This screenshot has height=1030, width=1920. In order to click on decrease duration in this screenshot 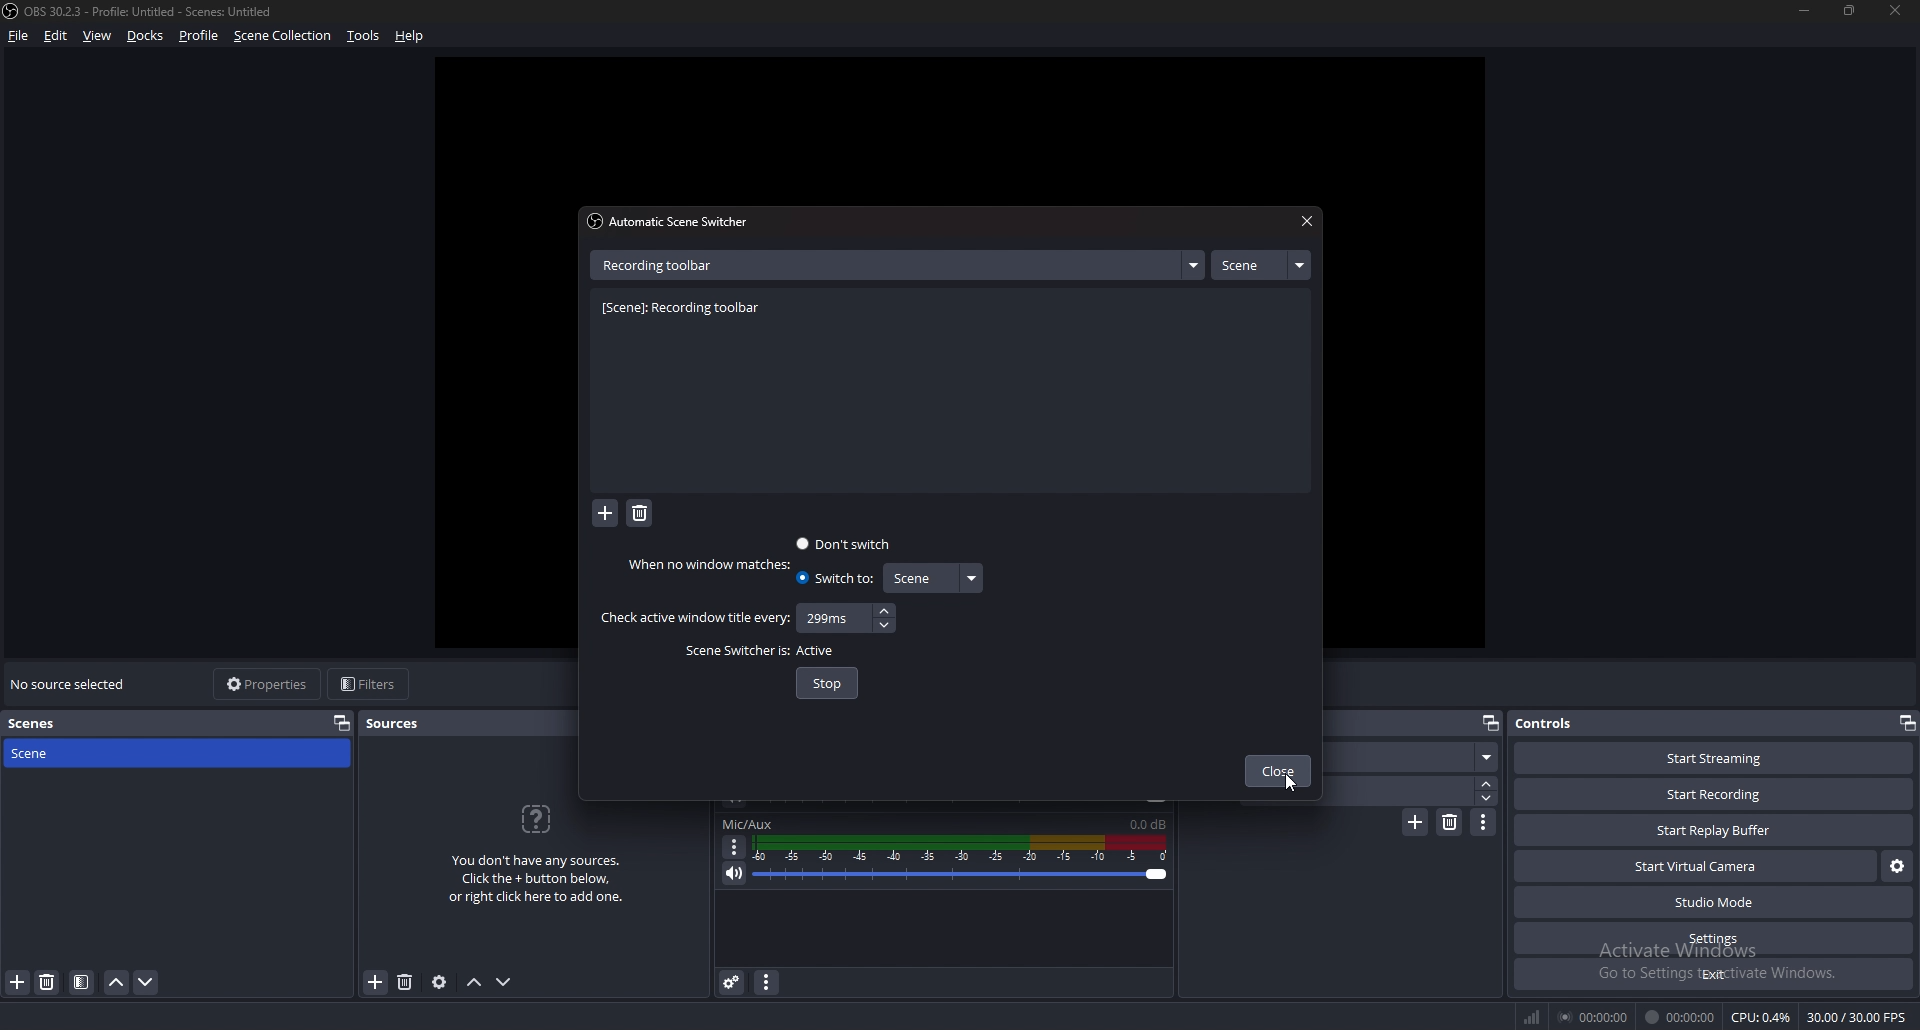, I will do `click(1489, 798)`.